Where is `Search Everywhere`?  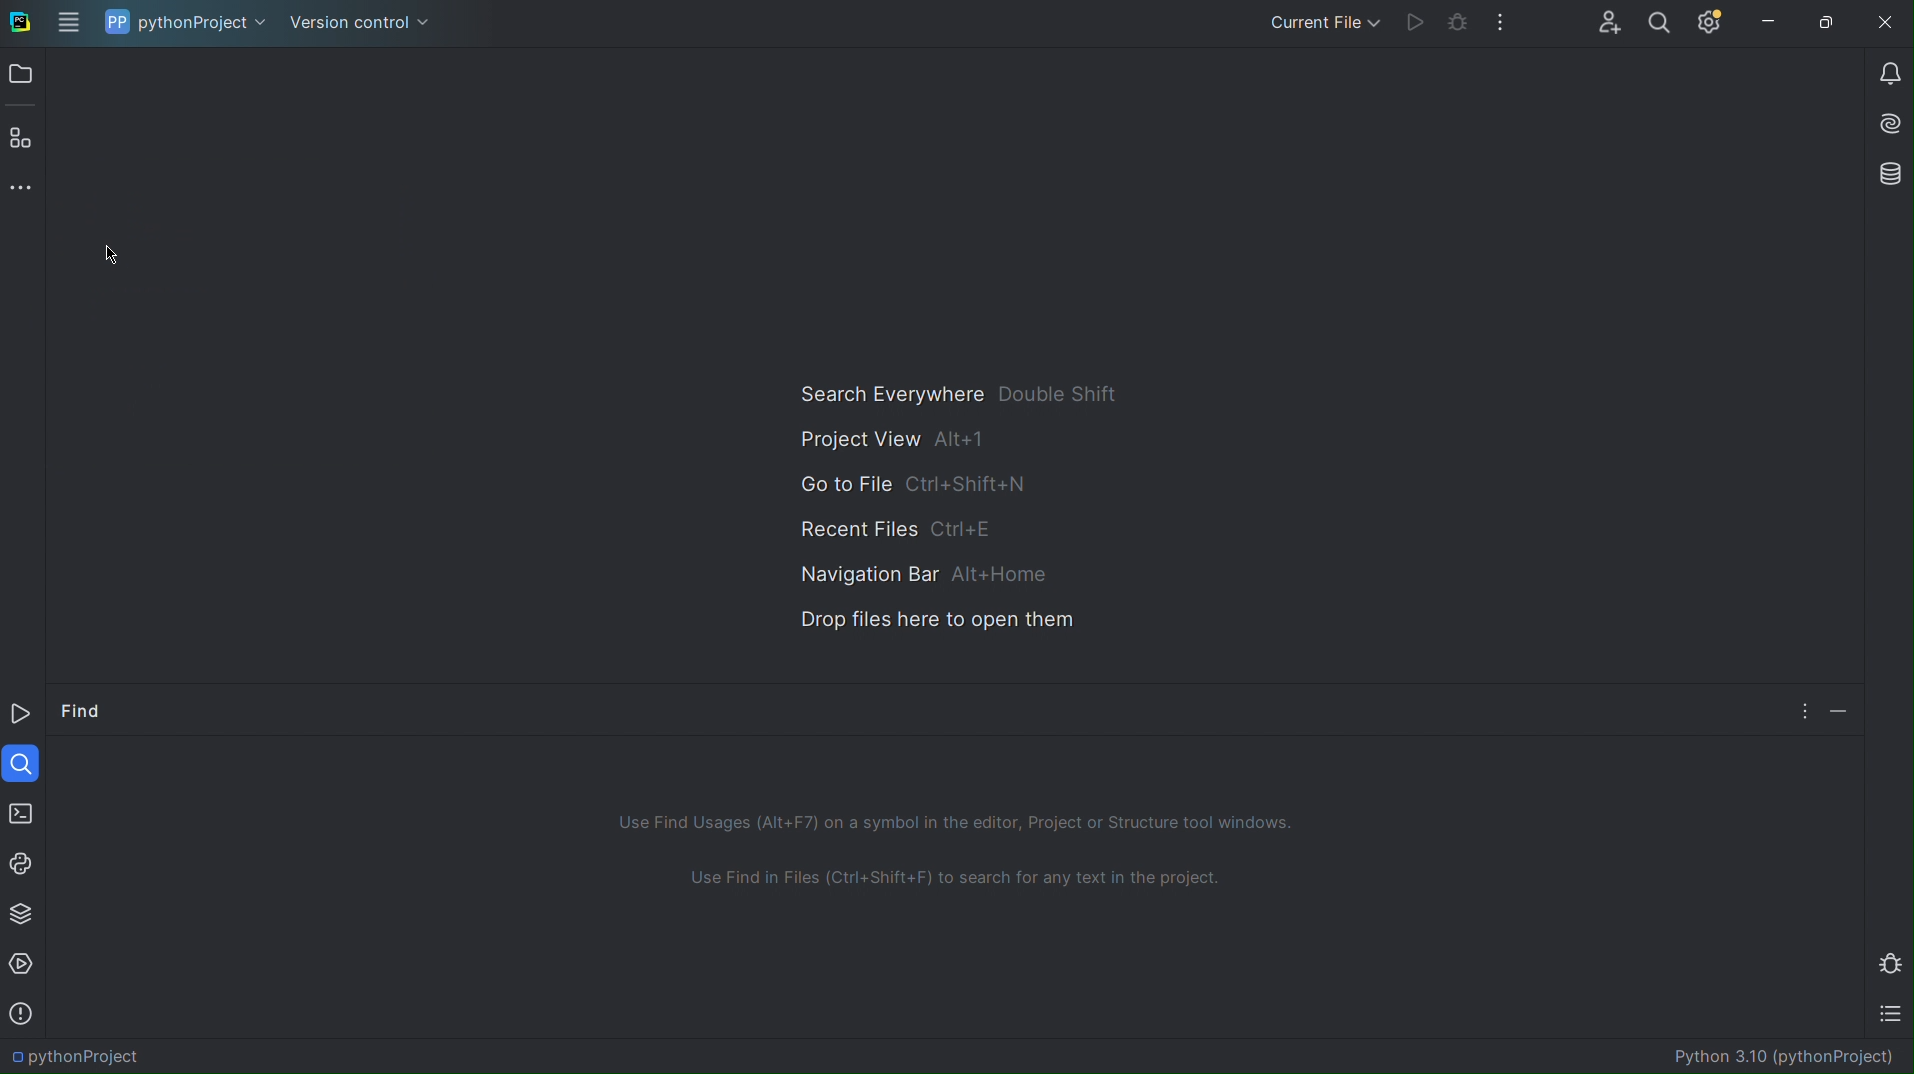
Search Everywhere is located at coordinates (958, 393).